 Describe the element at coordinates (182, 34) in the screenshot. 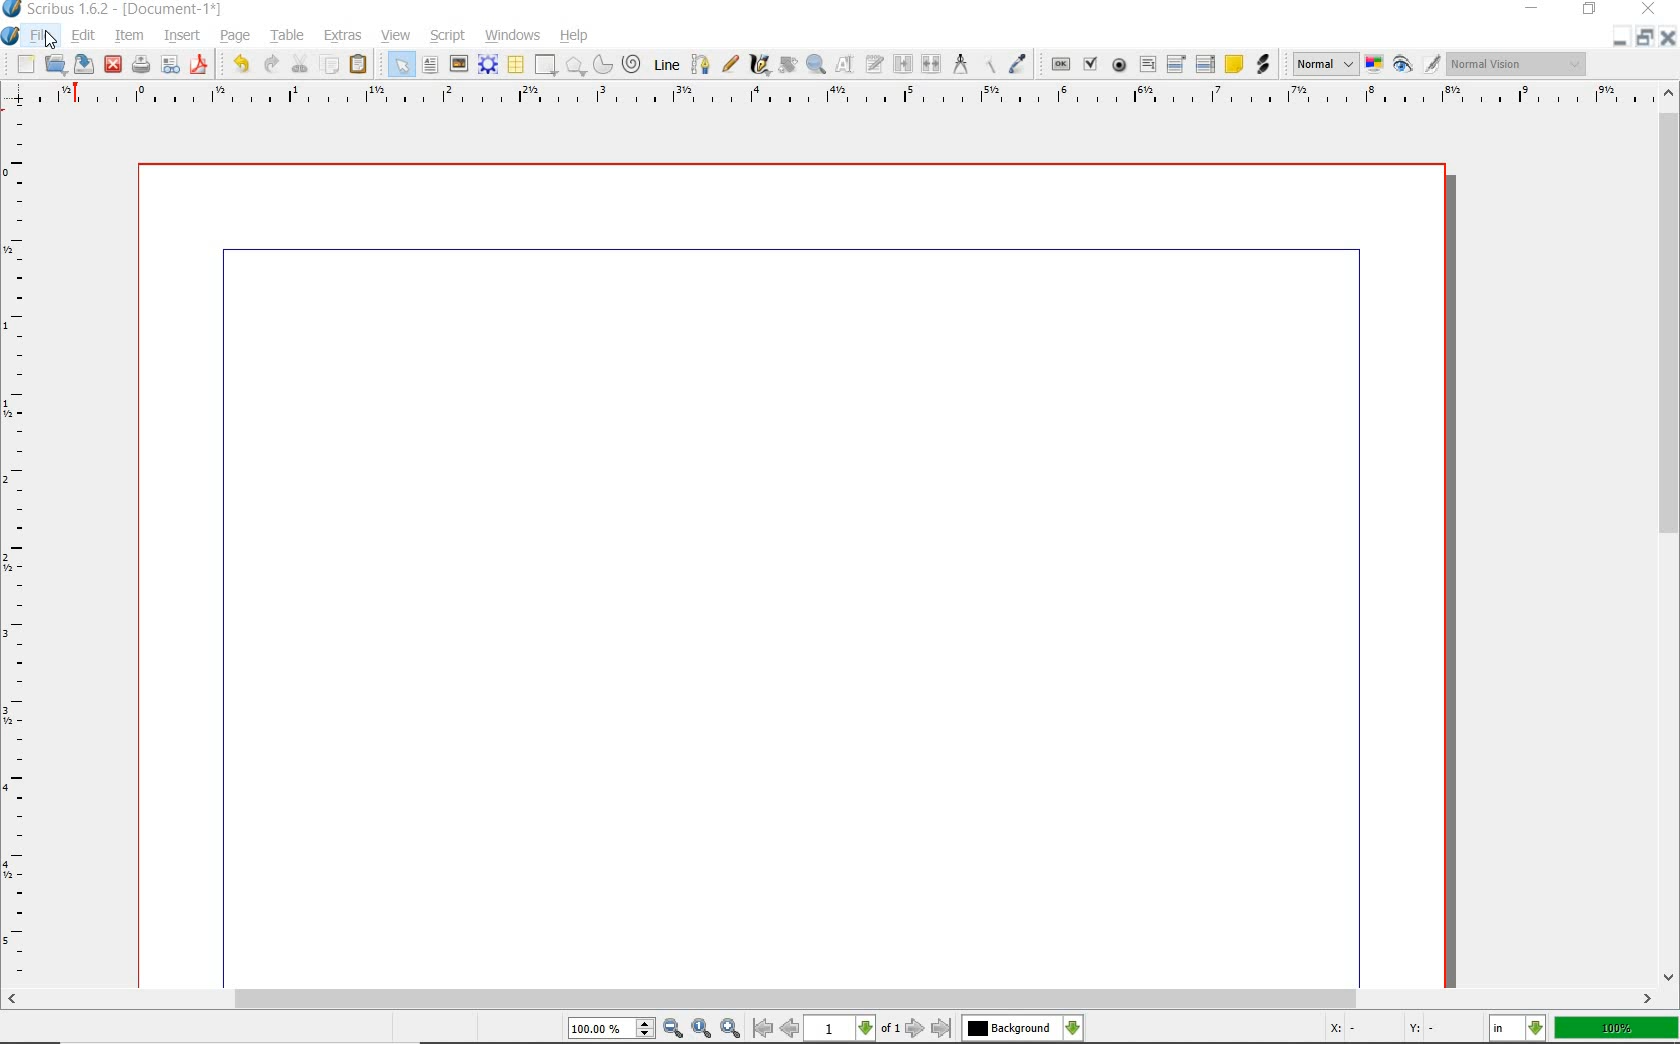

I see `insert` at that location.